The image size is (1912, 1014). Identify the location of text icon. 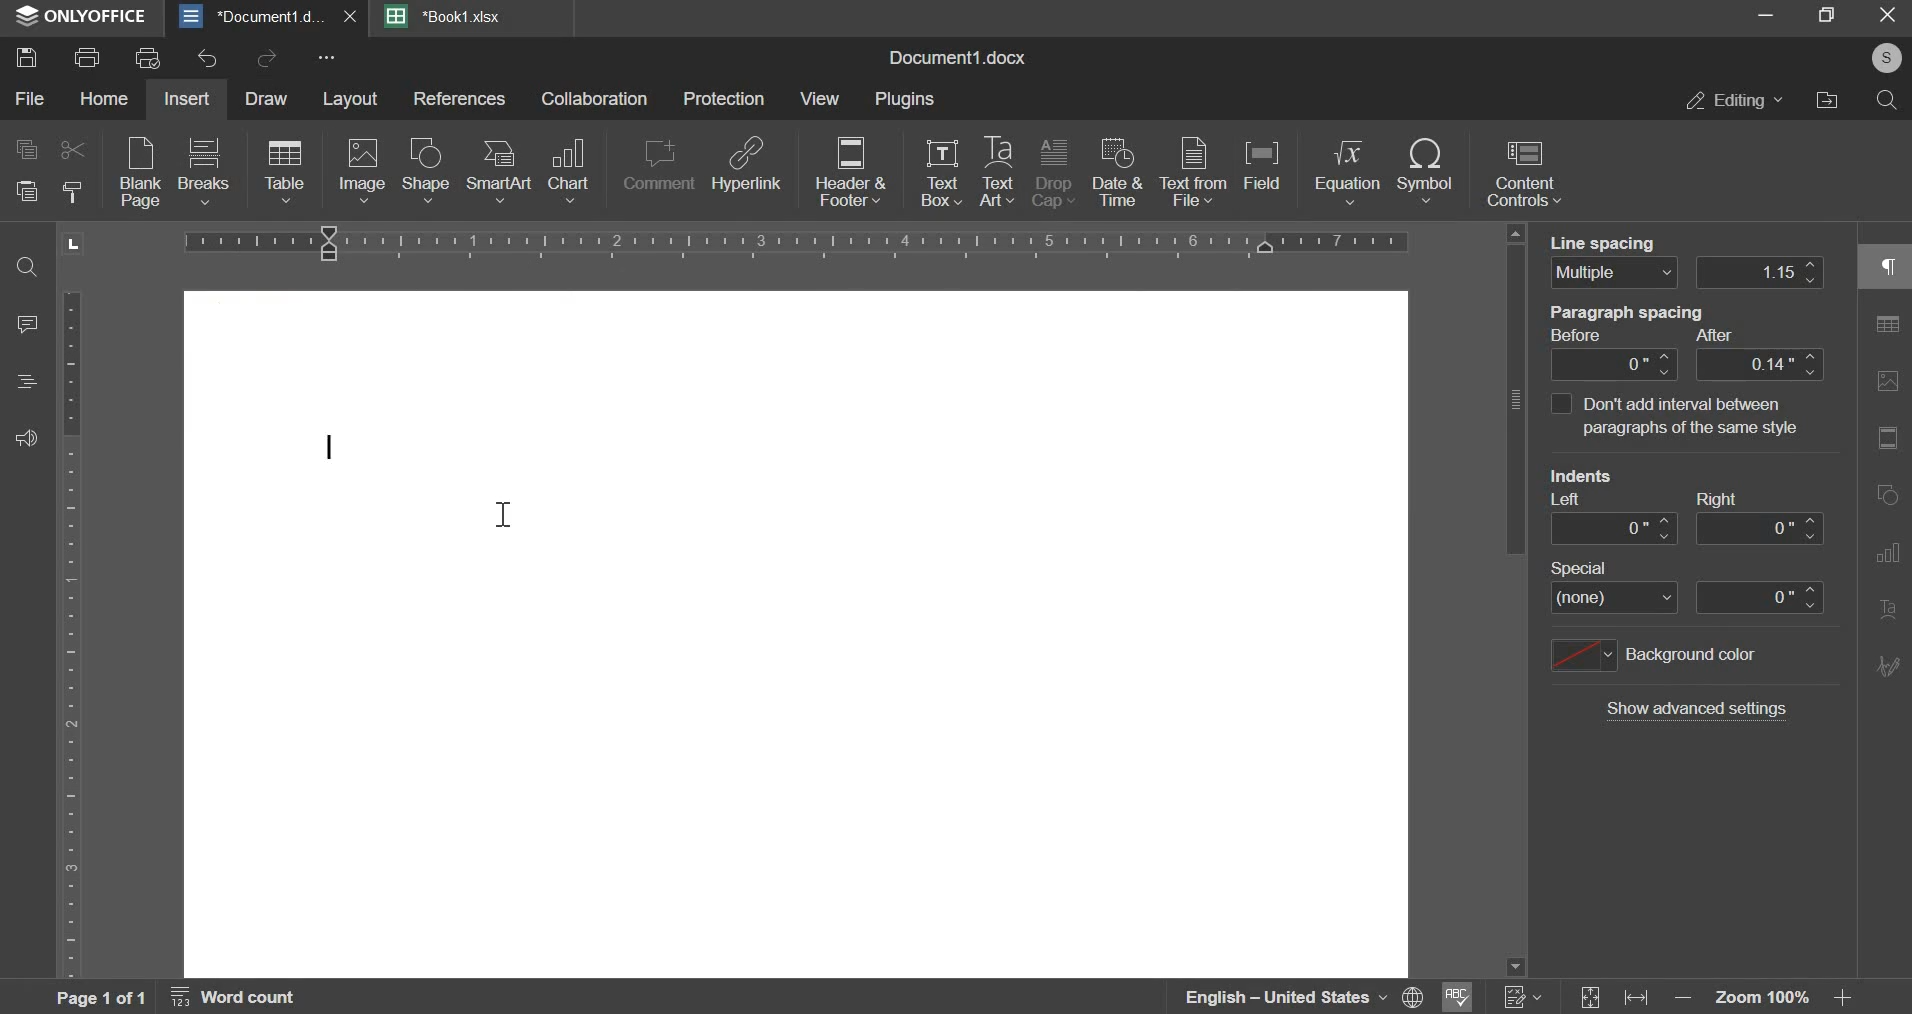
(337, 448).